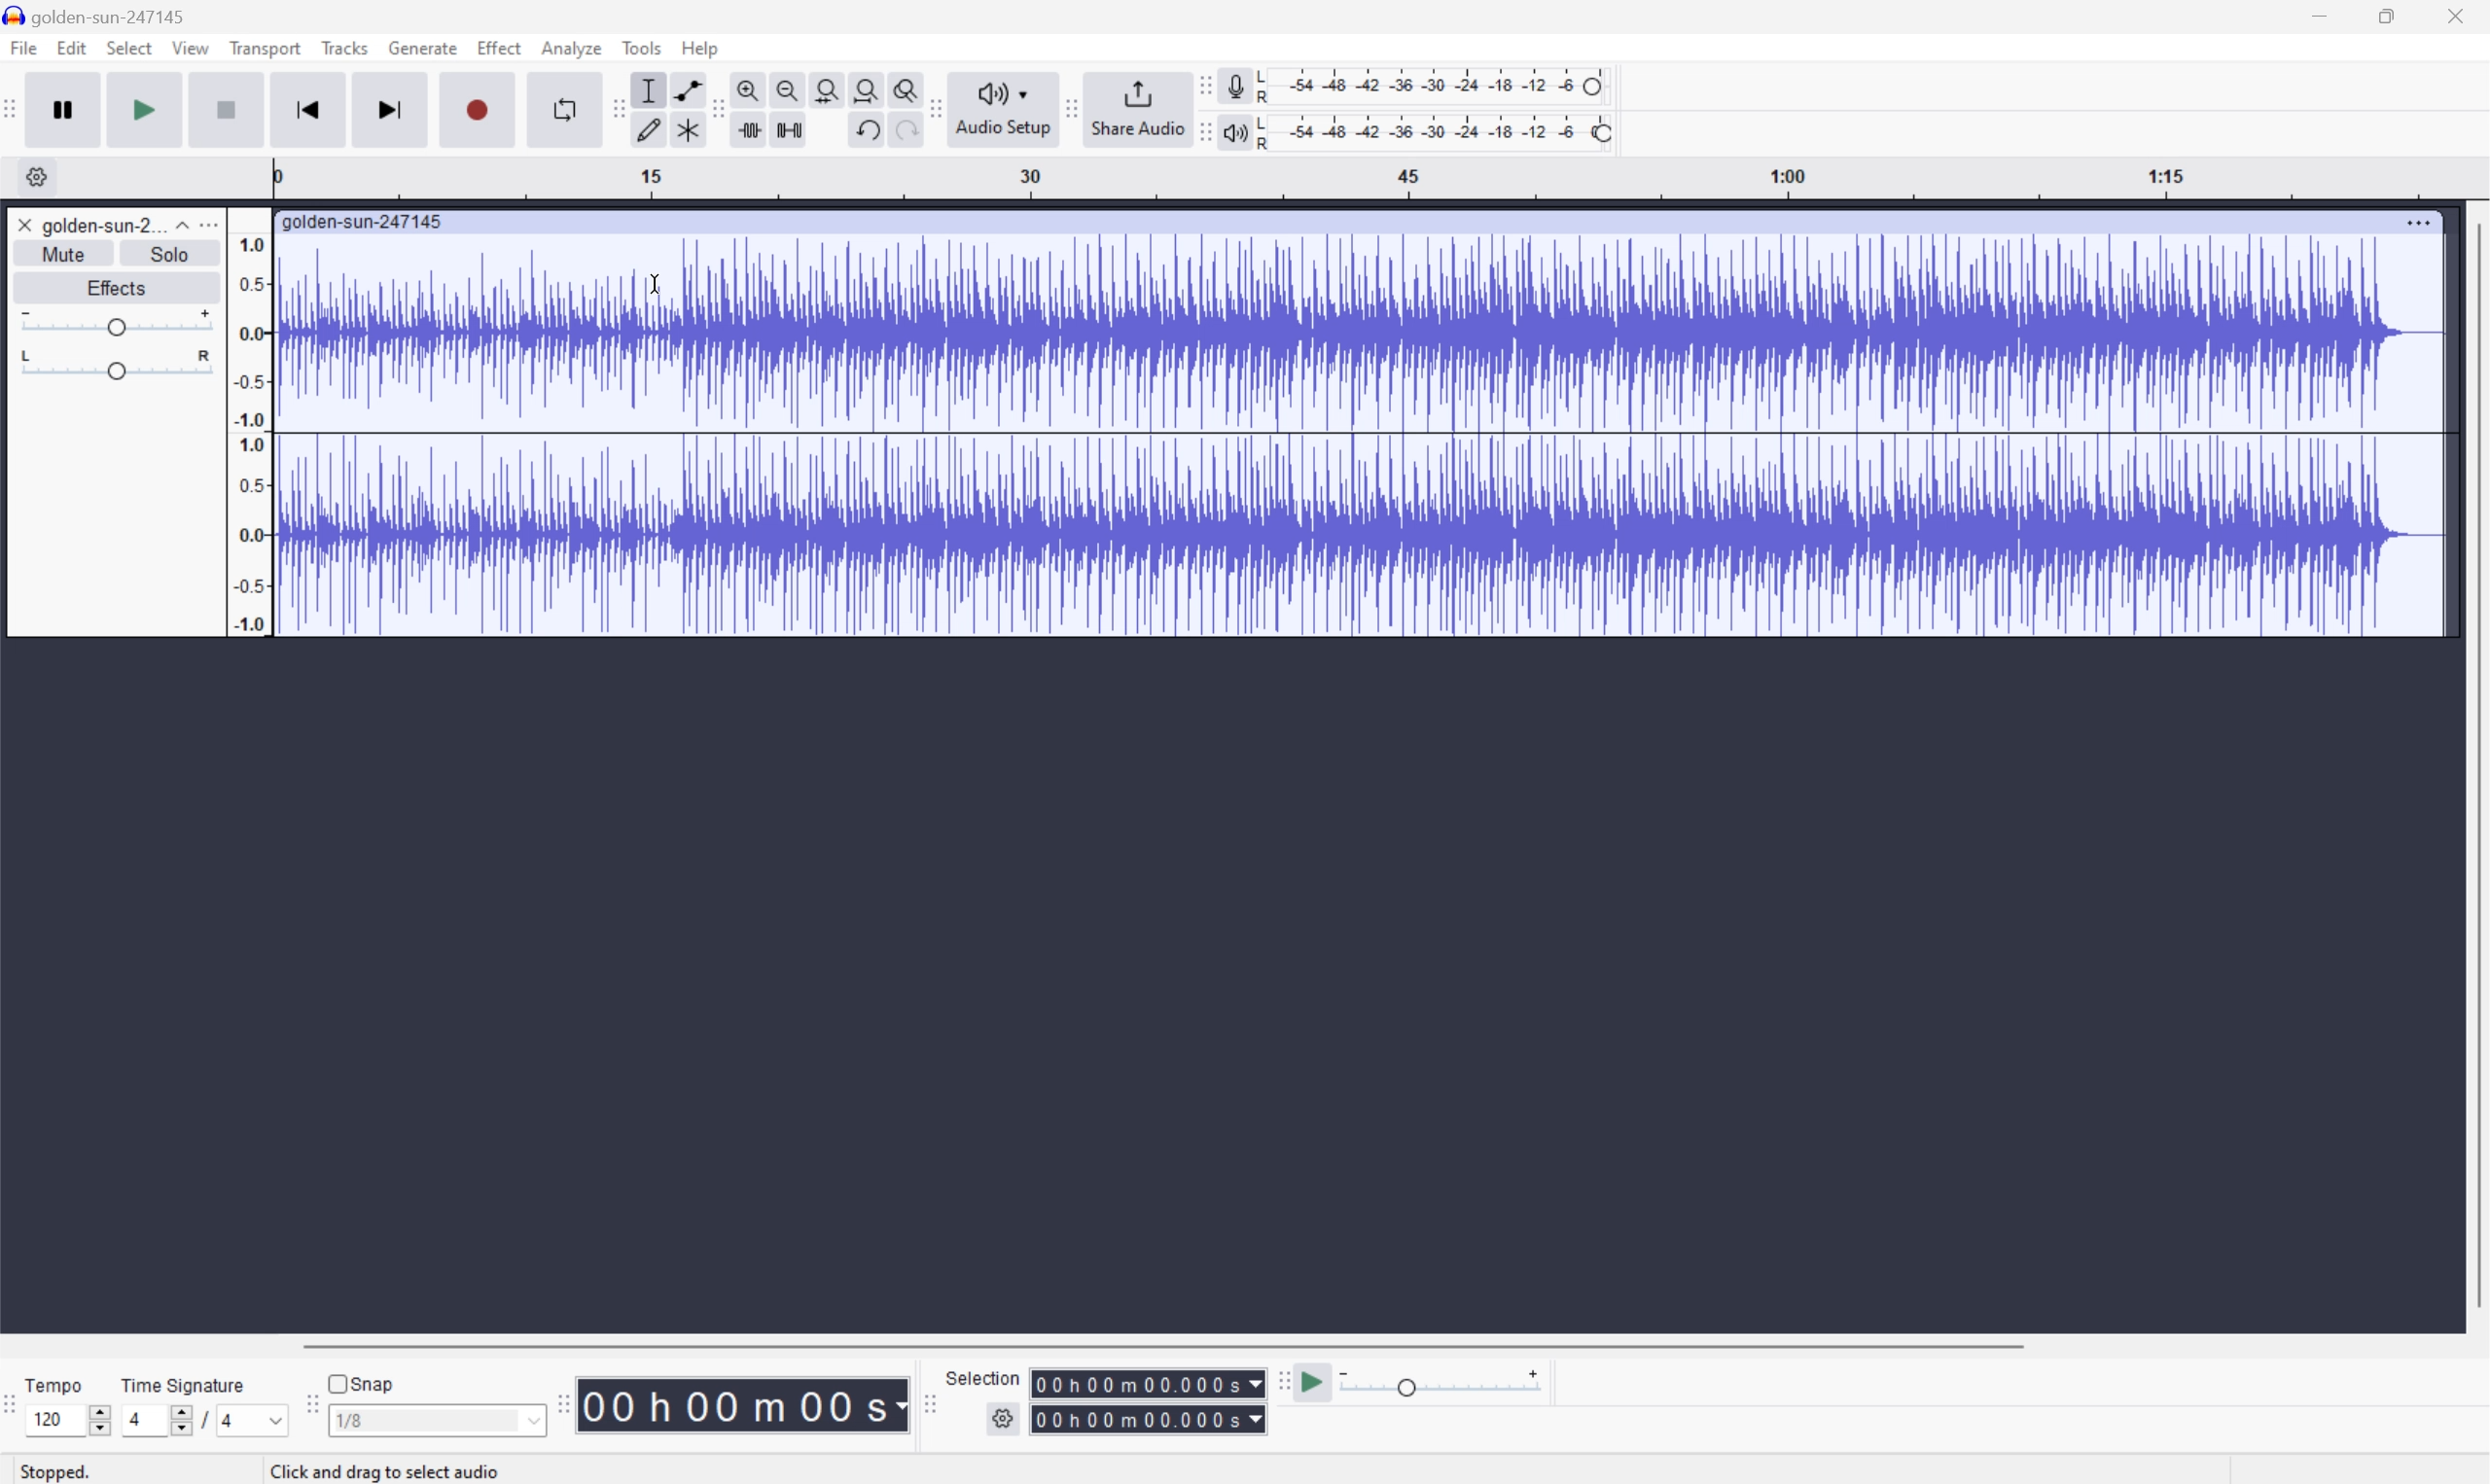 The width and height of the screenshot is (2490, 1484). Describe the element at coordinates (170, 1424) in the screenshot. I see `Slider` at that location.